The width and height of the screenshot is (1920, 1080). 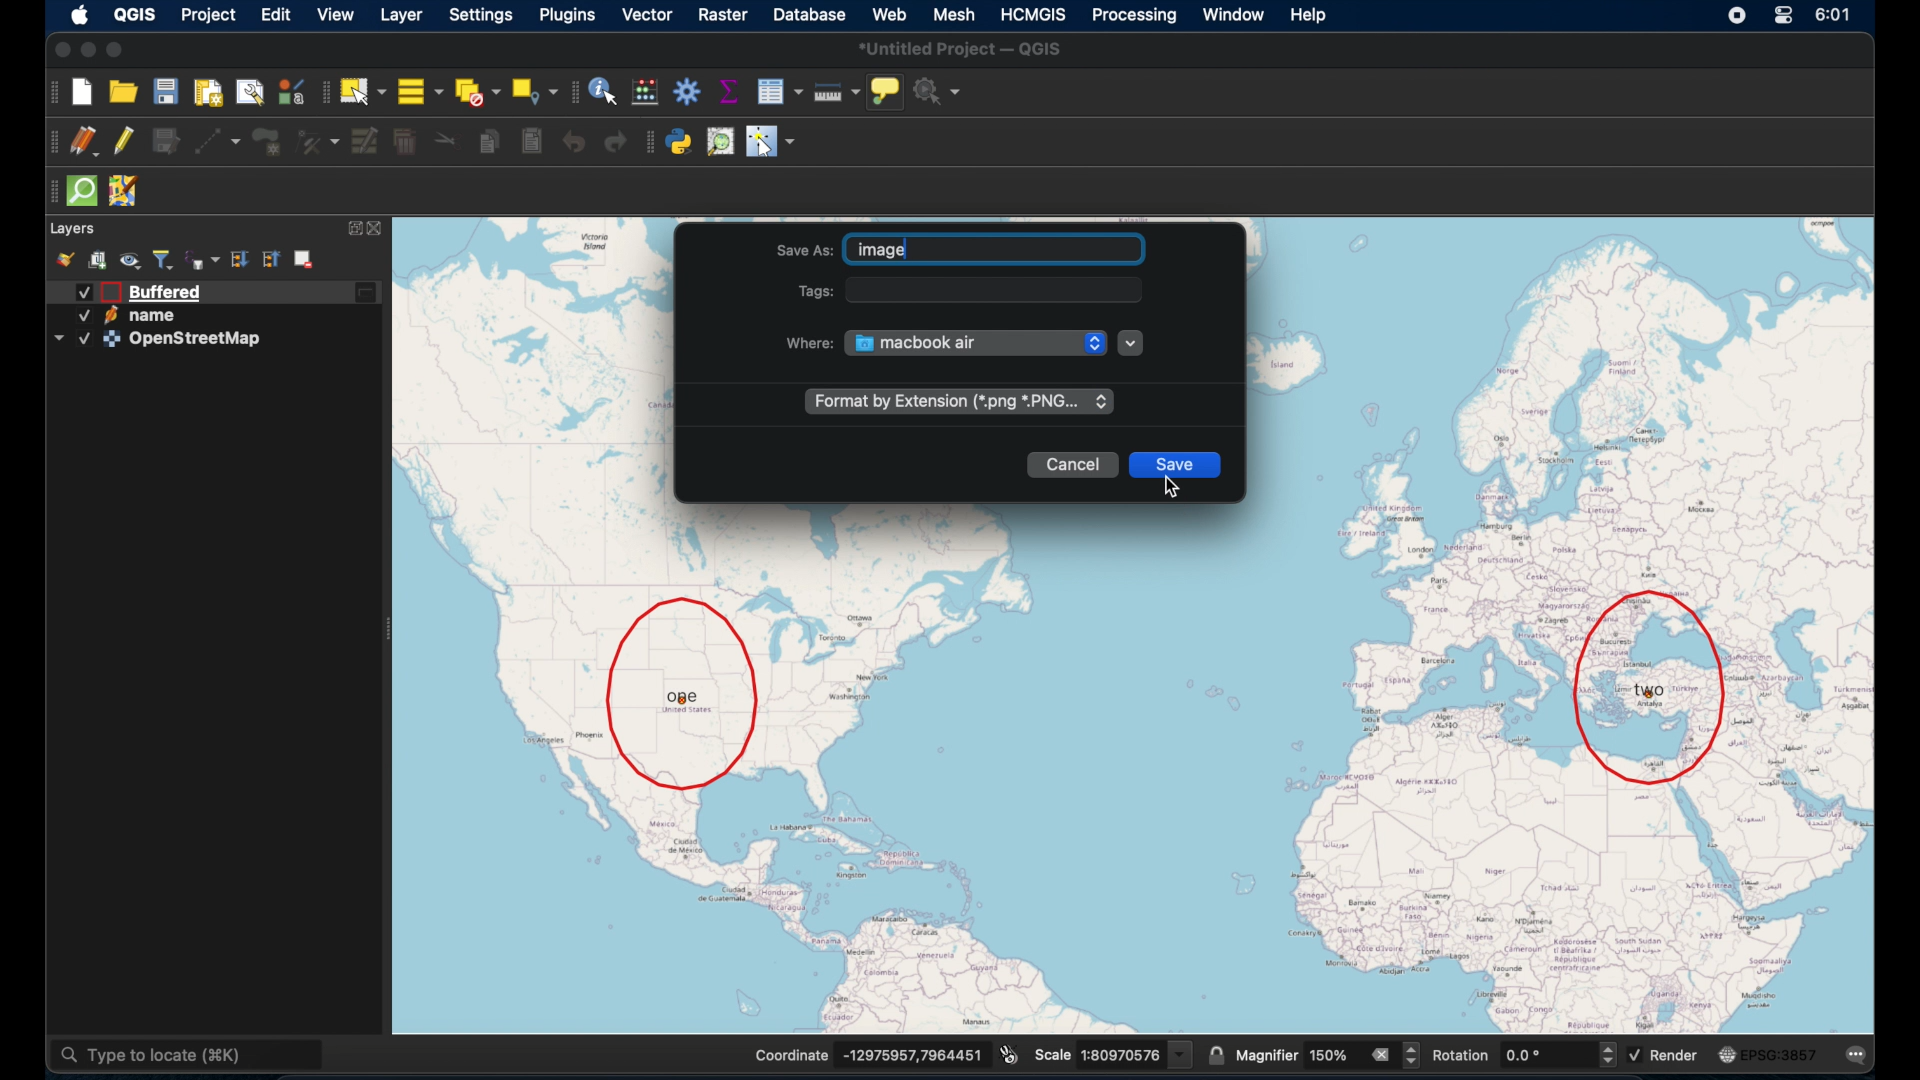 What do you see at coordinates (1784, 15) in the screenshot?
I see `control center` at bounding box center [1784, 15].